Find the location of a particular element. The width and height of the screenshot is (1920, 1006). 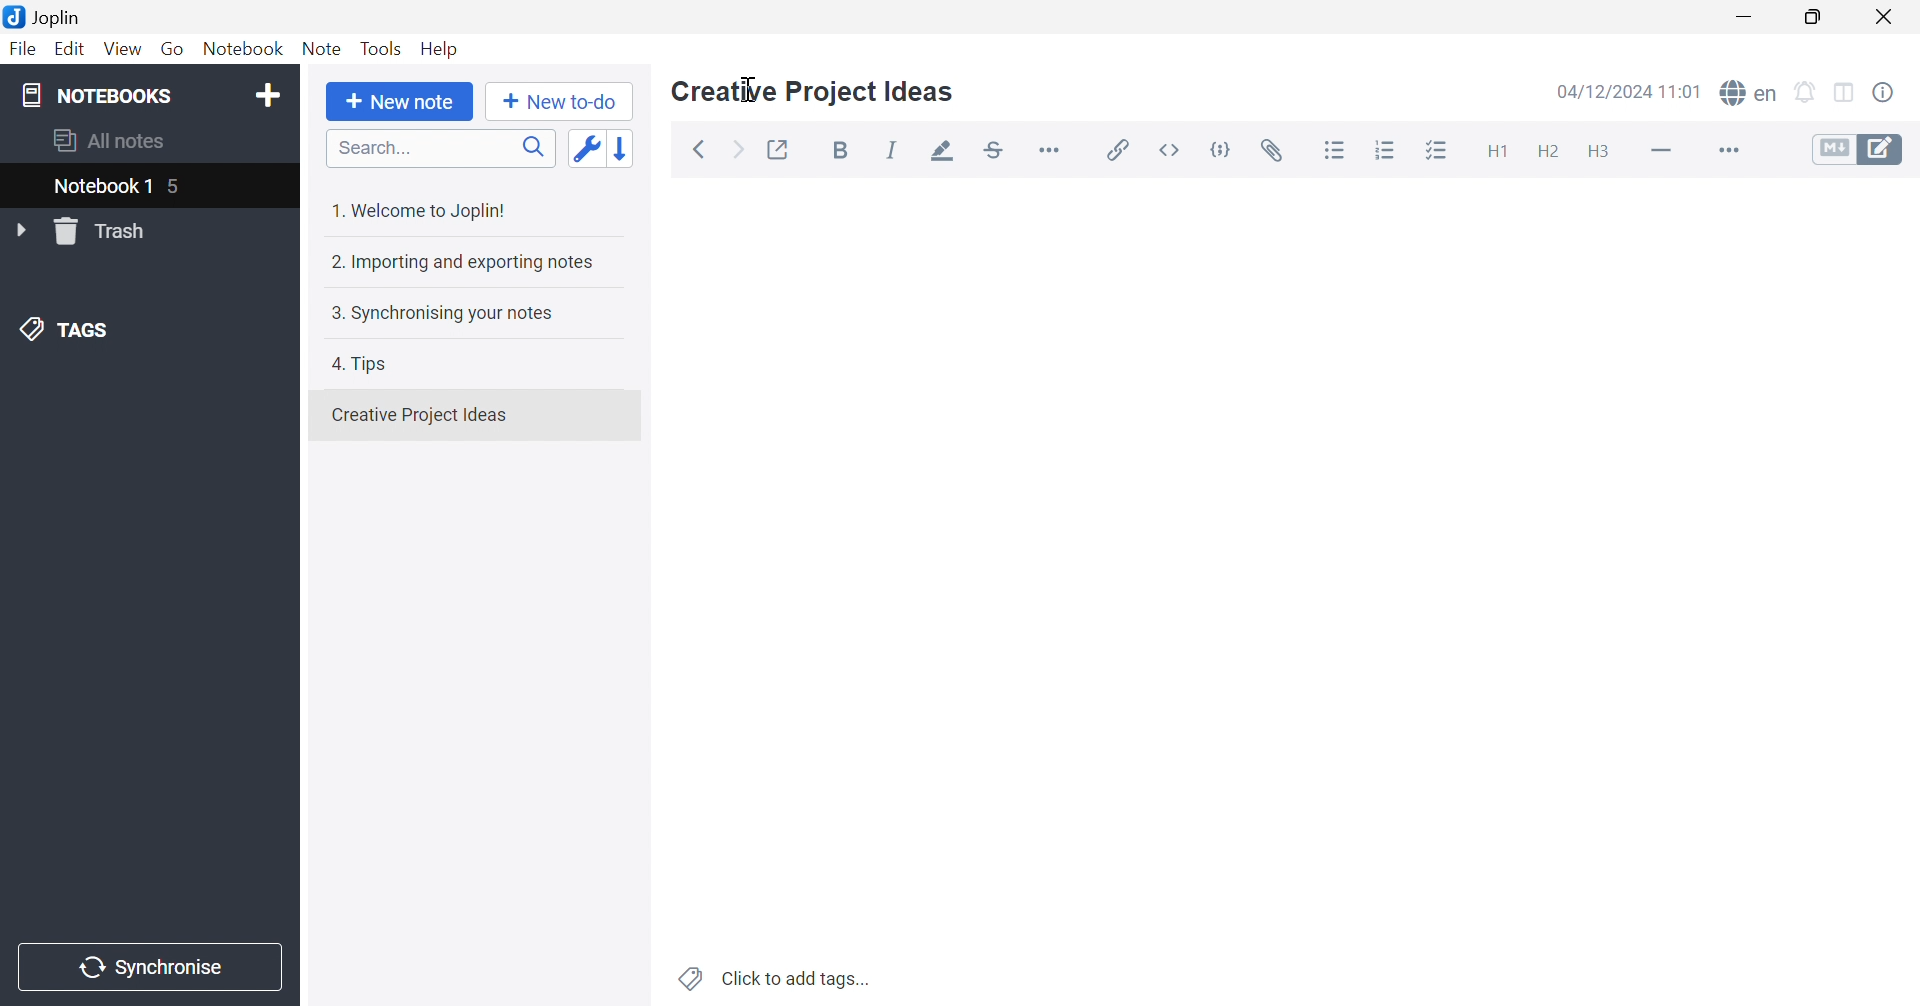

cursor is located at coordinates (751, 88).